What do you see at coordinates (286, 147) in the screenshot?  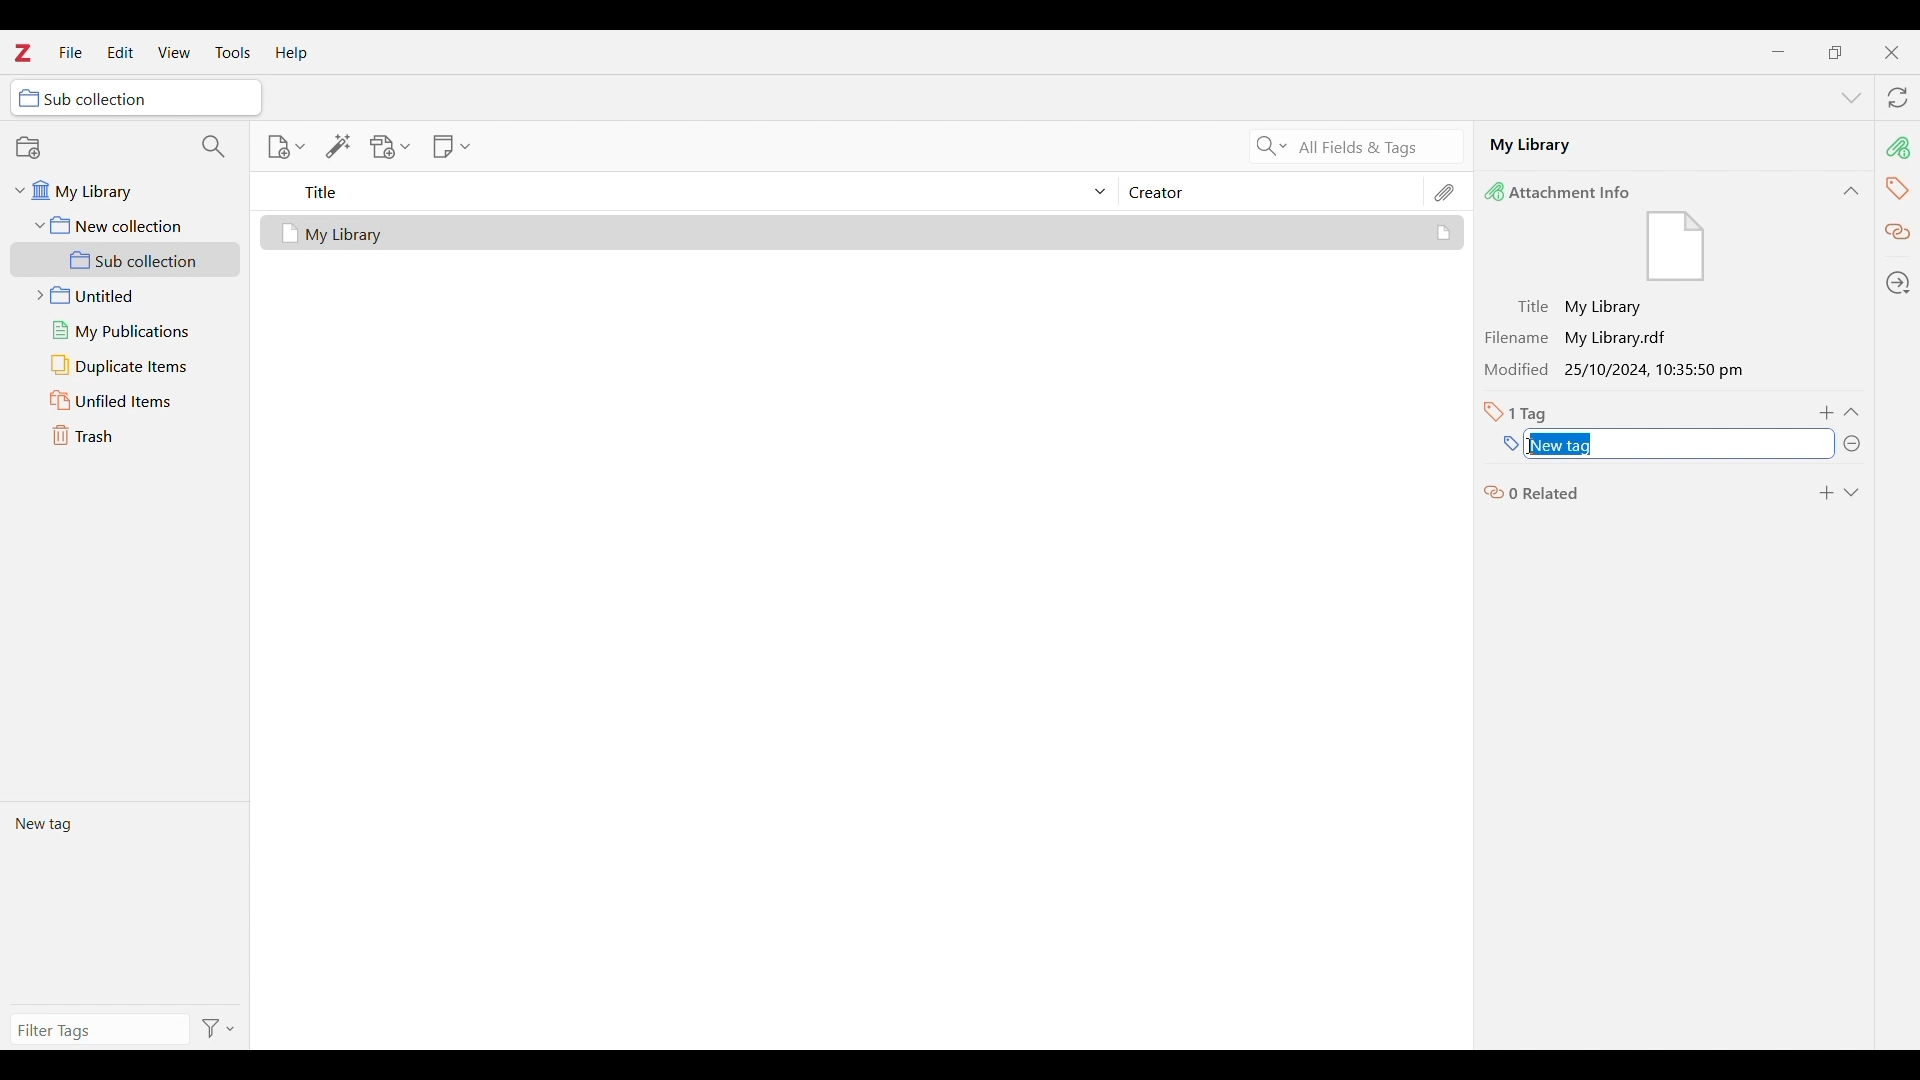 I see `New item options` at bounding box center [286, 147].